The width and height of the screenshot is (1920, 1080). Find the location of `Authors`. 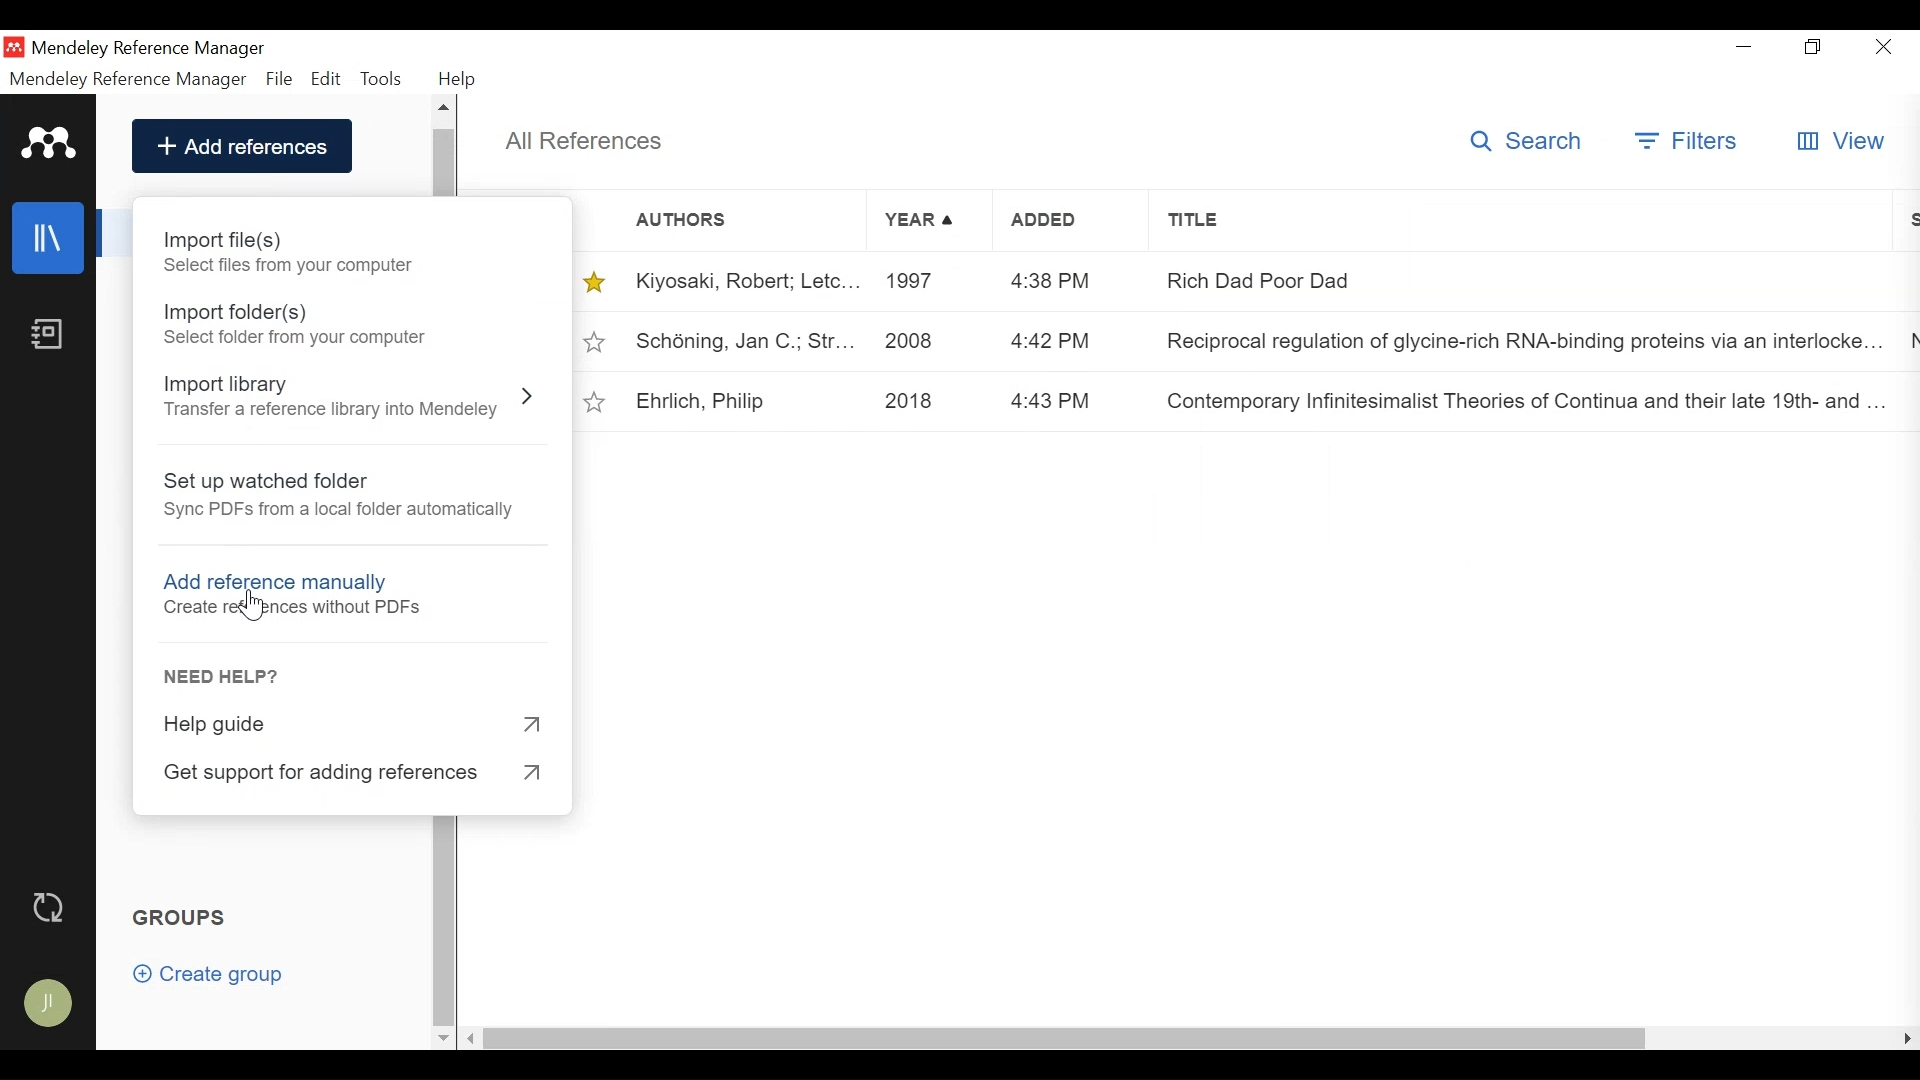

Authors is located at coordinates (705, 222).